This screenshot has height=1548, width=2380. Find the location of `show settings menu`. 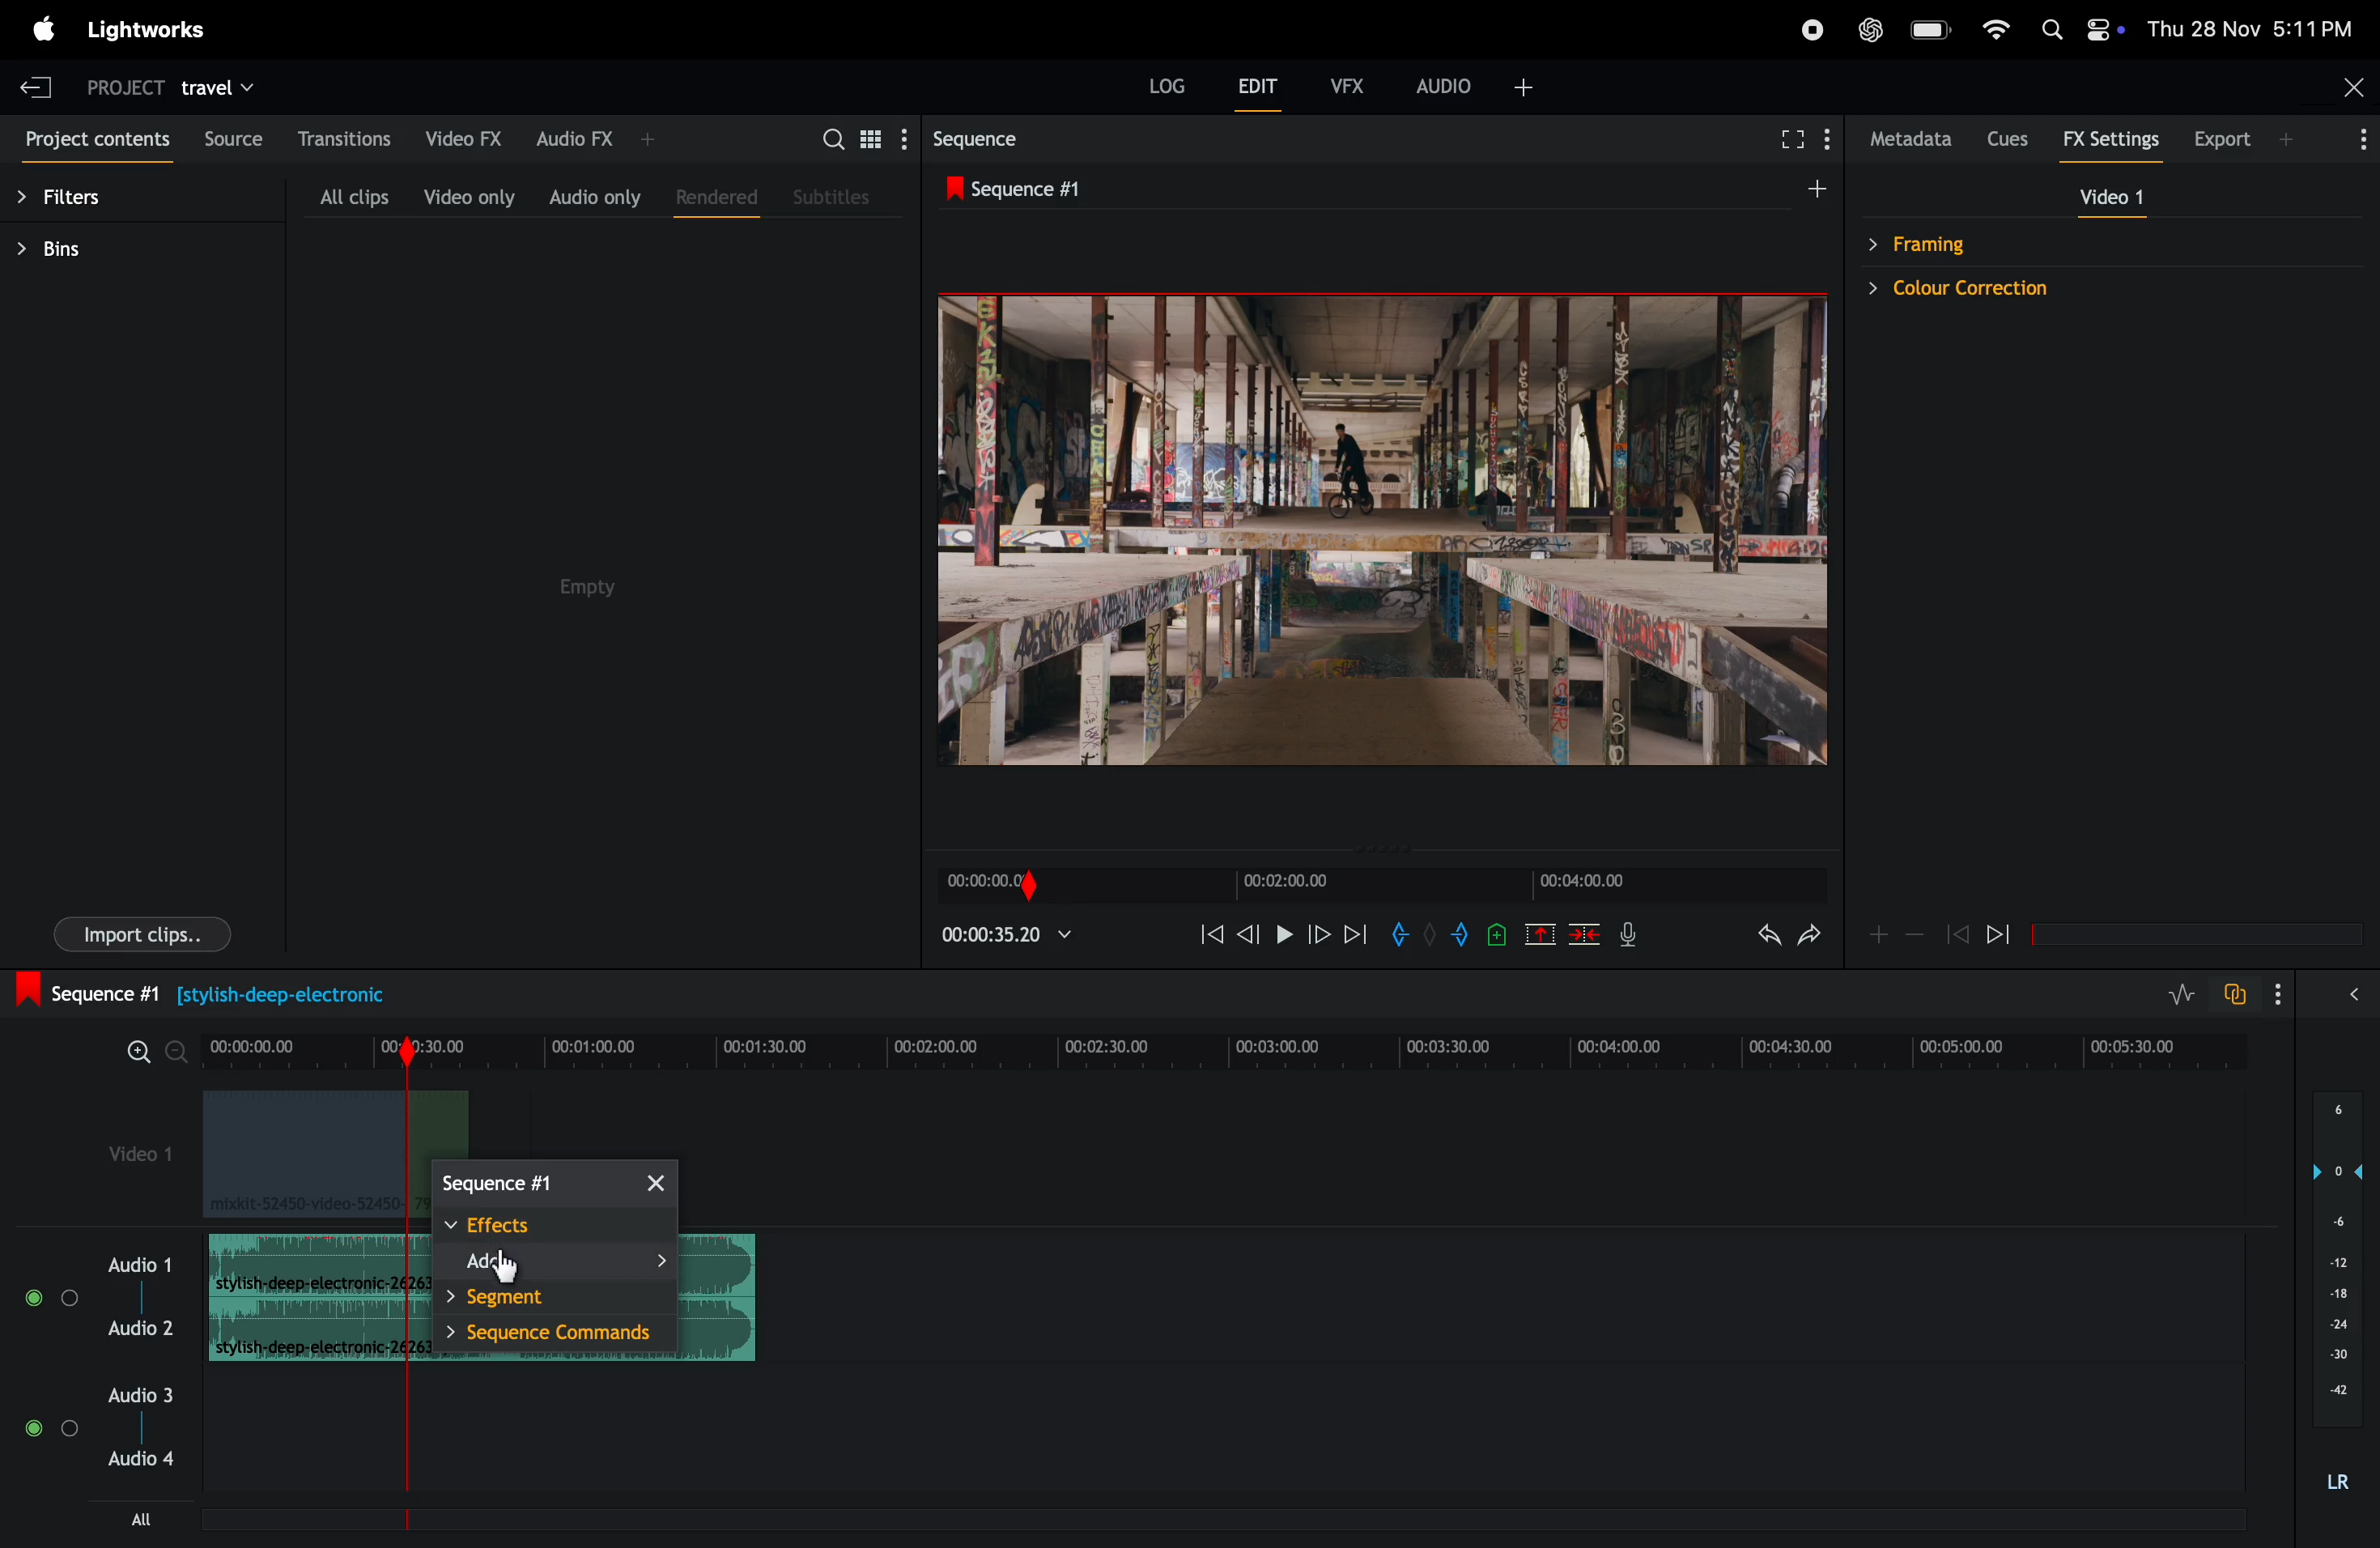

show settings menu is located at coordinates (903, 140).